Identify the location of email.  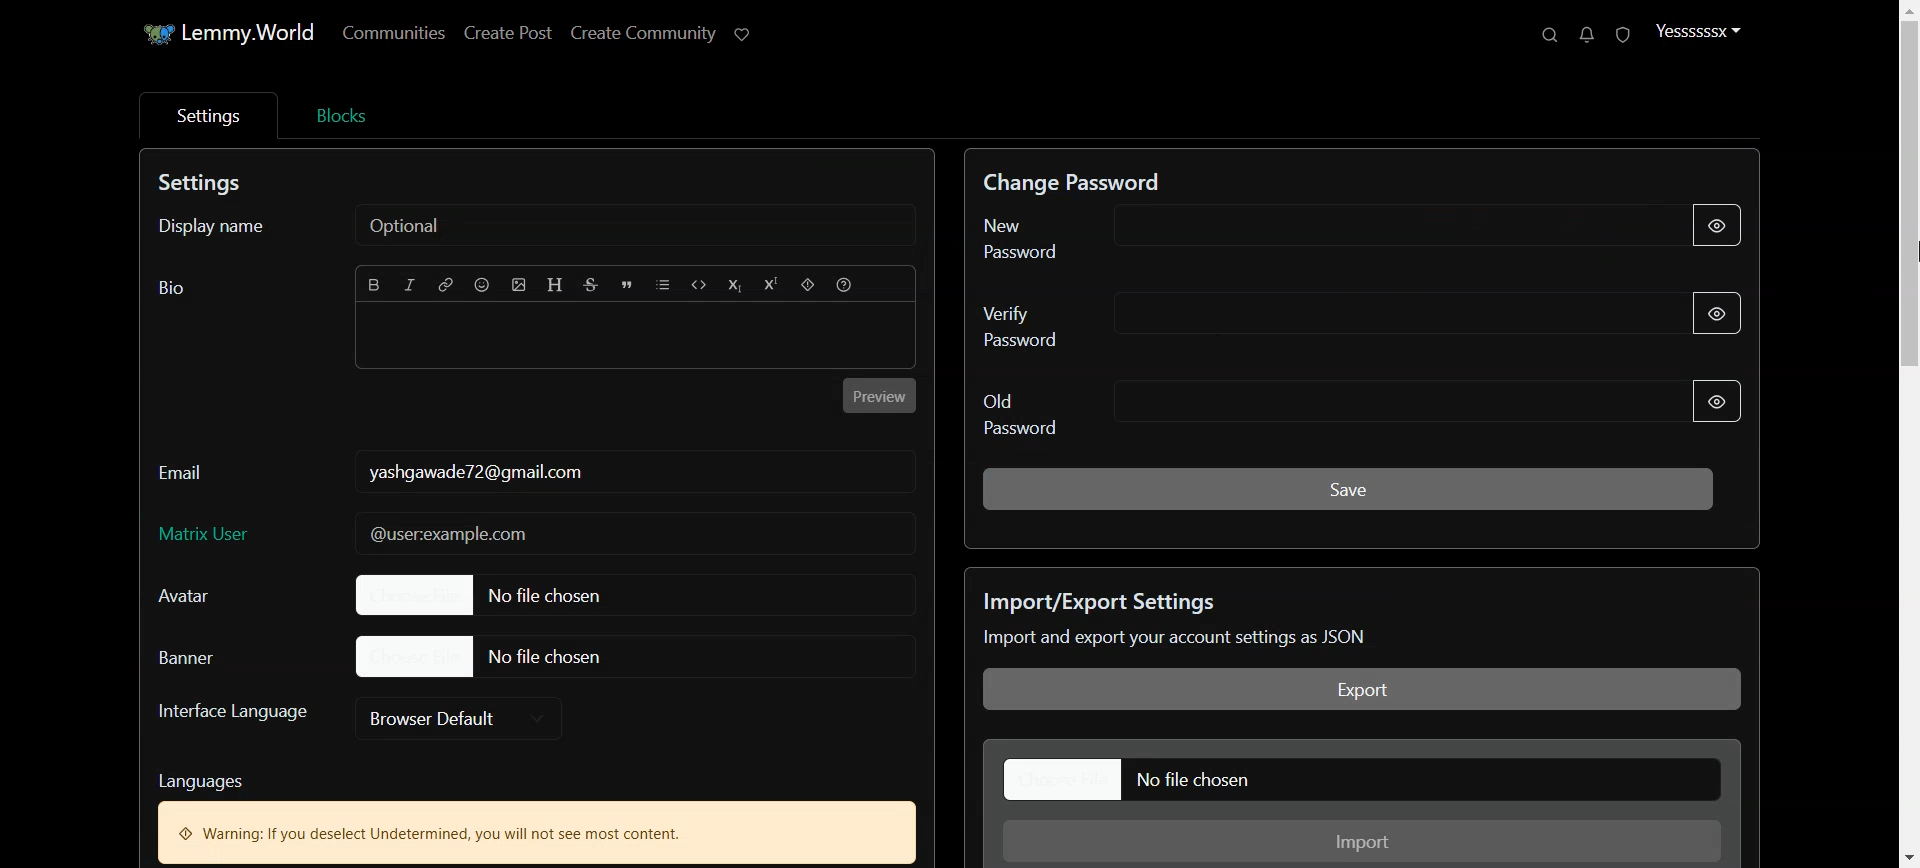
(511, 470).